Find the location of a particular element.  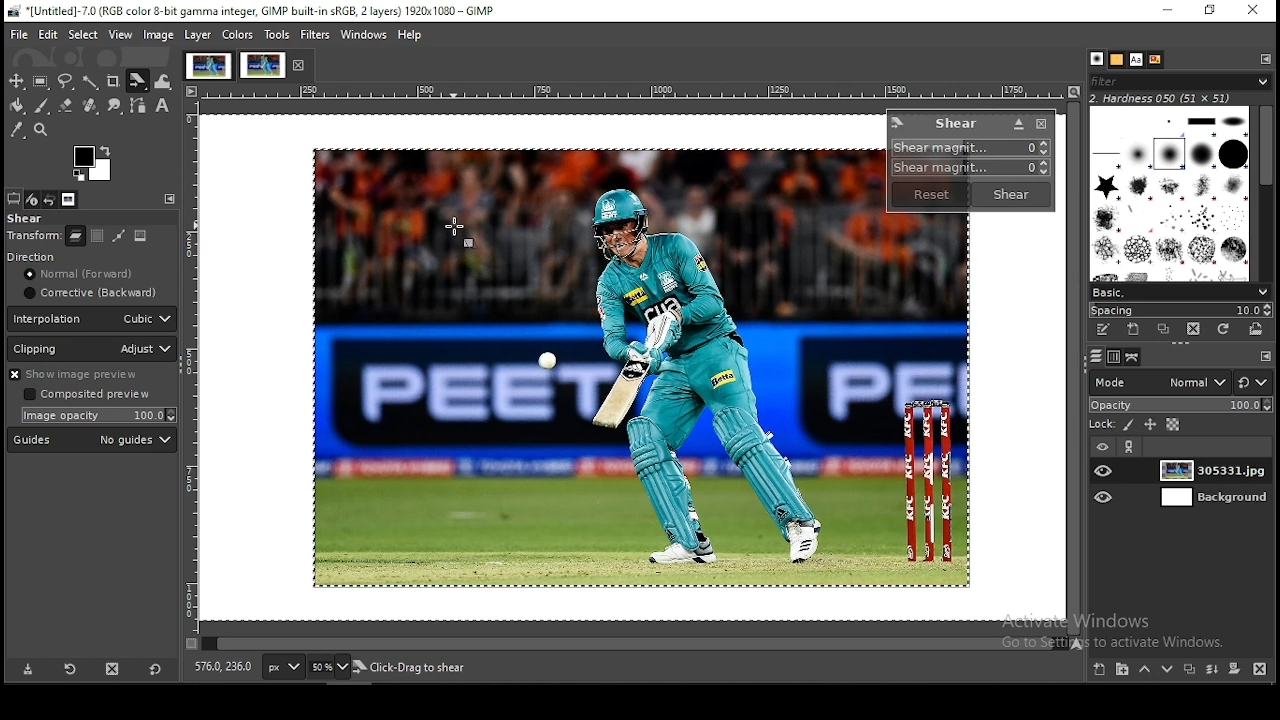

paint brush tool is located at coordinates (45, 107).